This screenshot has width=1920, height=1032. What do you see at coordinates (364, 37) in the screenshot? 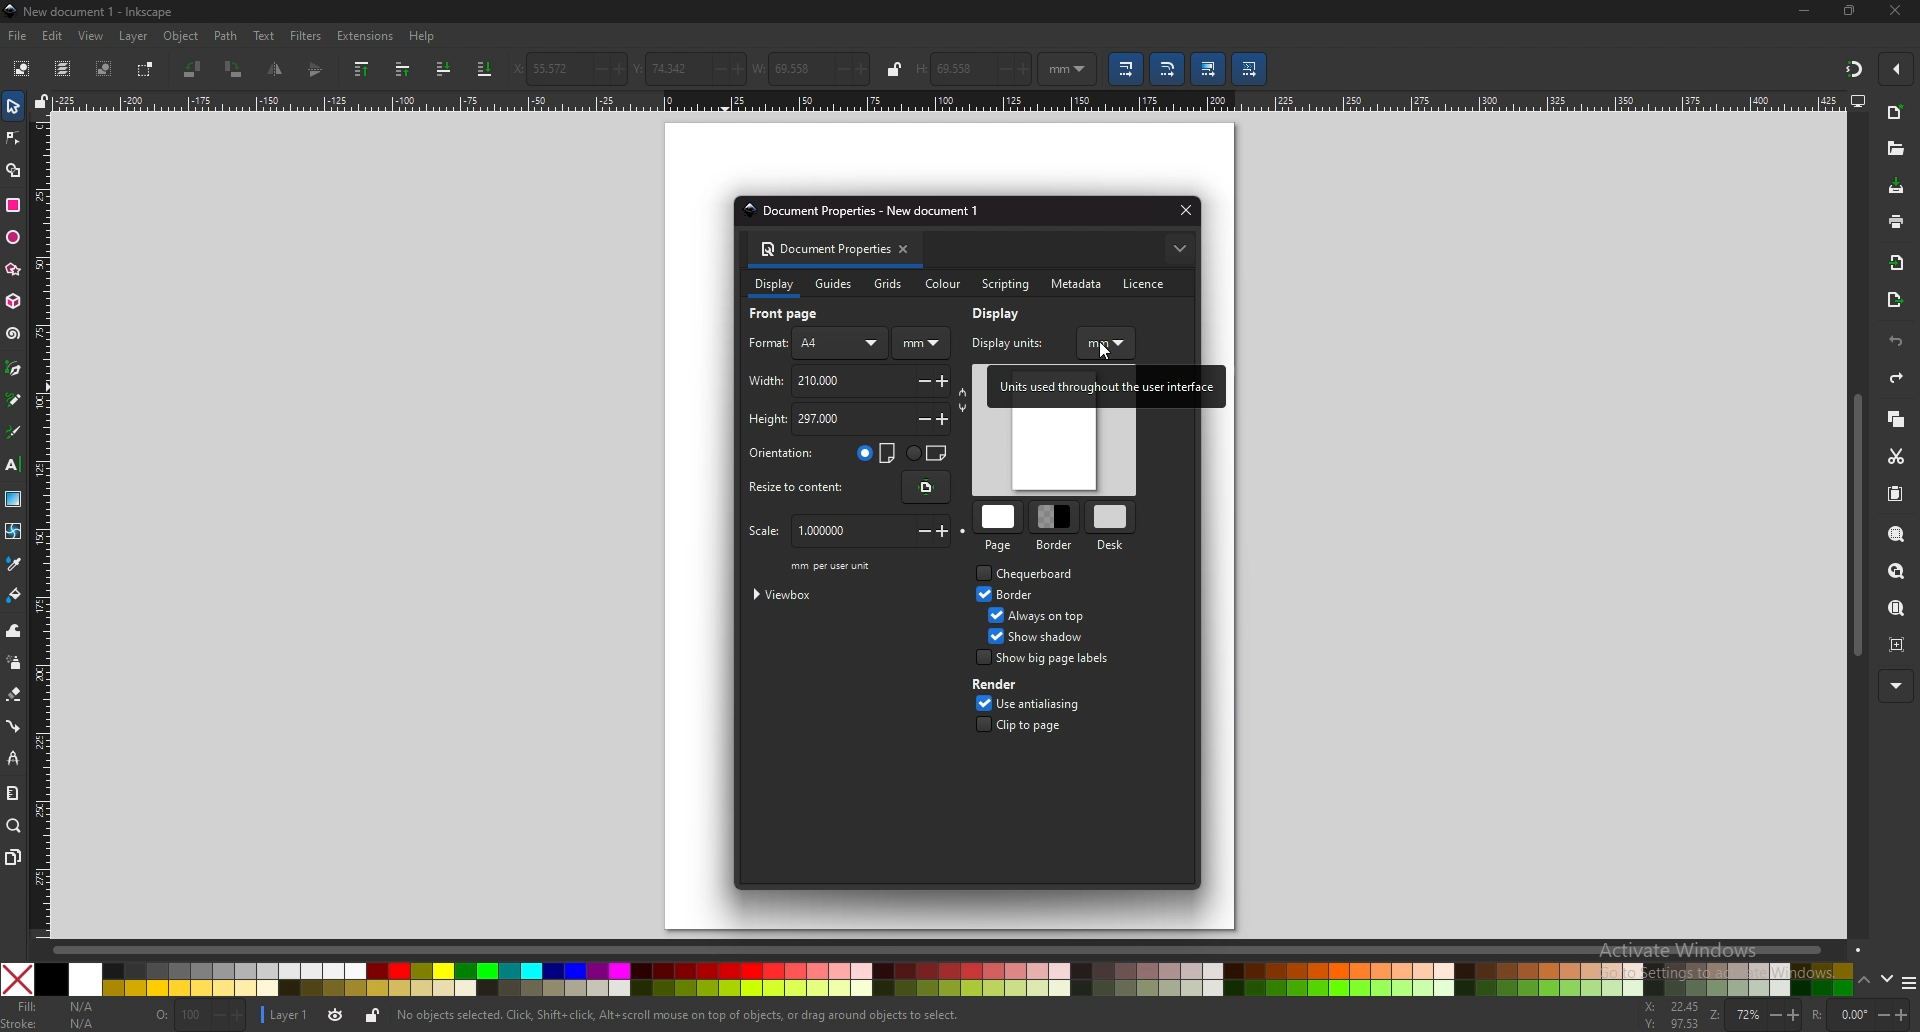
I see `extensions` at bounding box center [364, 37].